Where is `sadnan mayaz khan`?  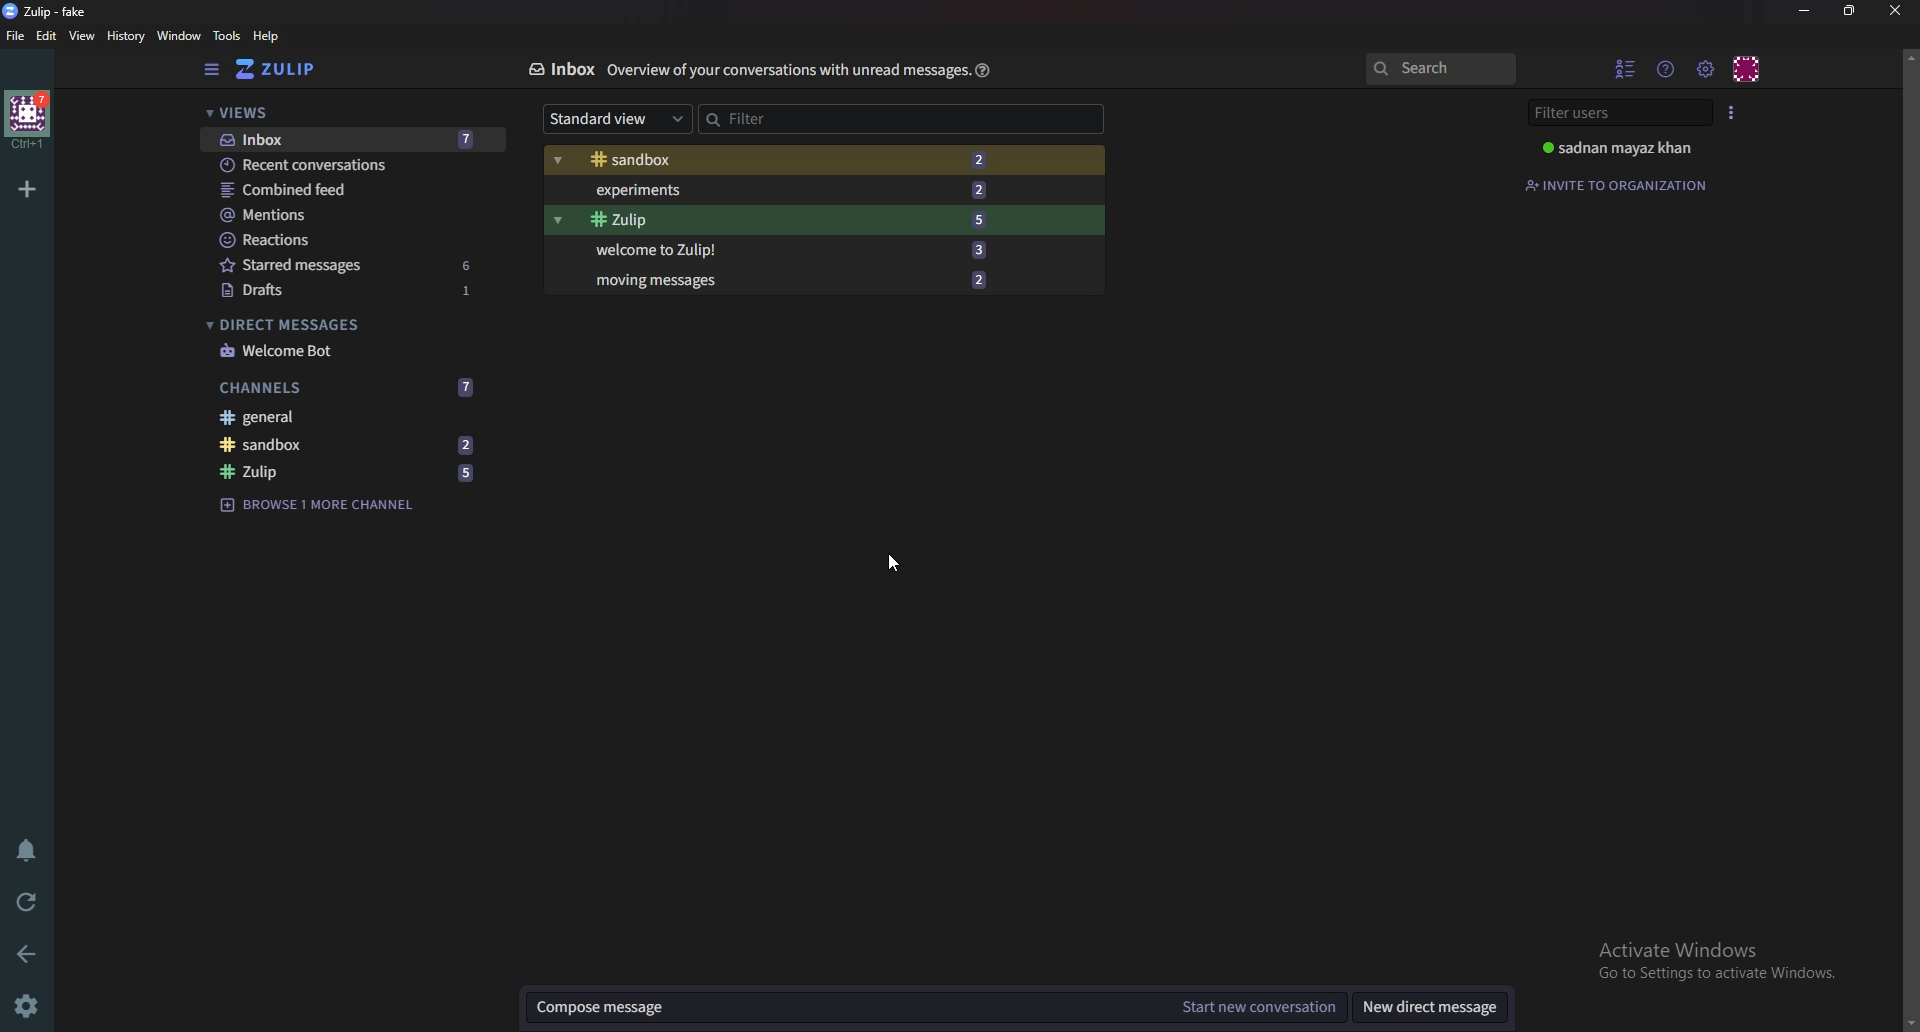
sadnan mayaz khan is located at coordinates (1619, 148).